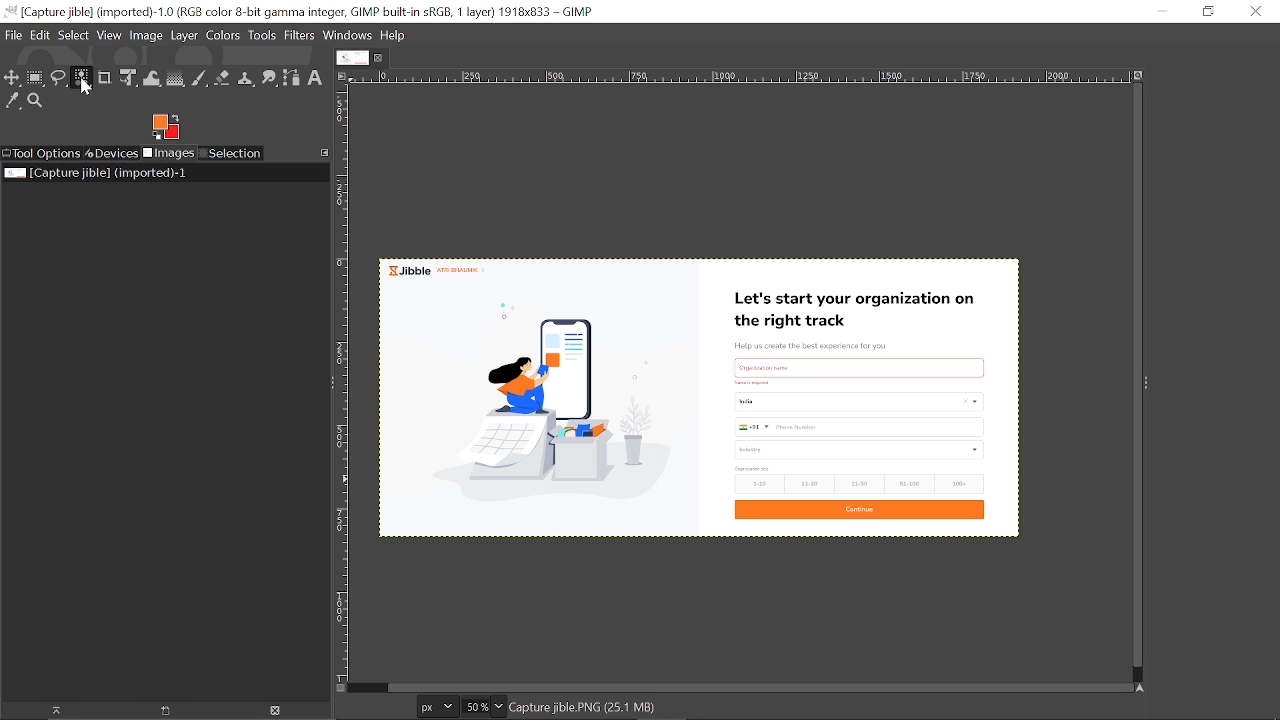  What do you see at coordinates (735, 78) in the screenshot?
I see `Horizontal labe;` at bounding box center [735, 78].